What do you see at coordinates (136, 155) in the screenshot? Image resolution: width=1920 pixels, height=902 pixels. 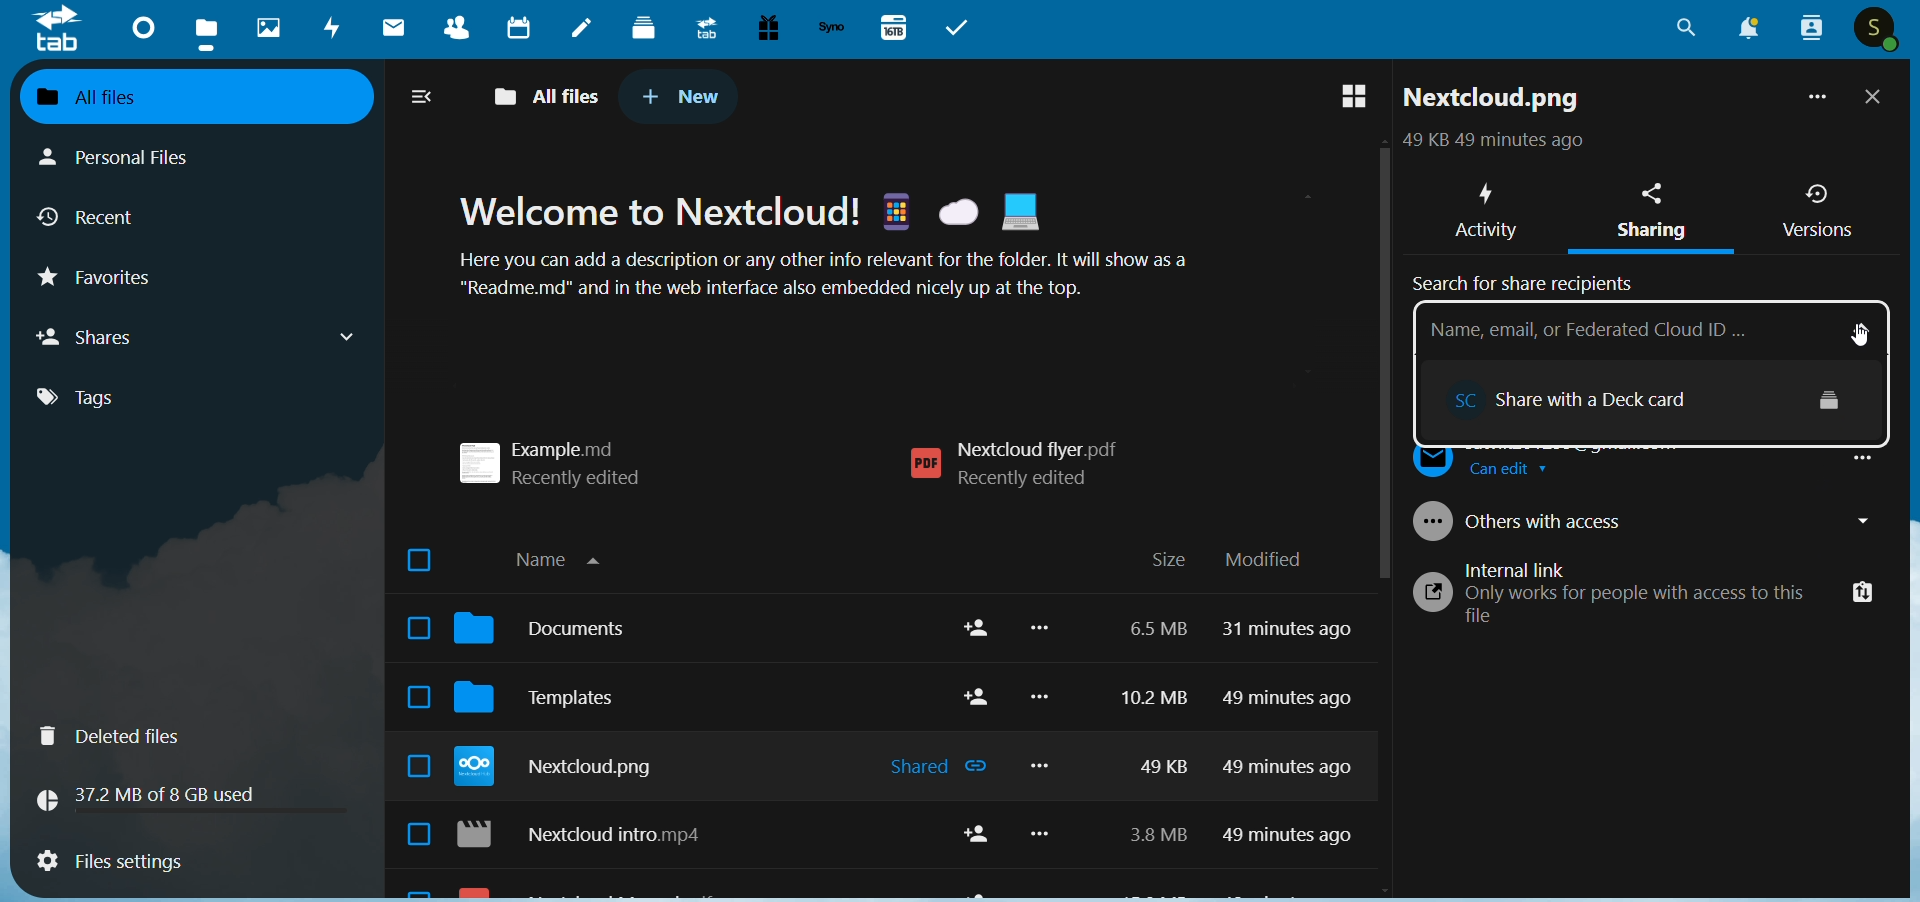 I see `personal files` at bounding box center [136, 155].